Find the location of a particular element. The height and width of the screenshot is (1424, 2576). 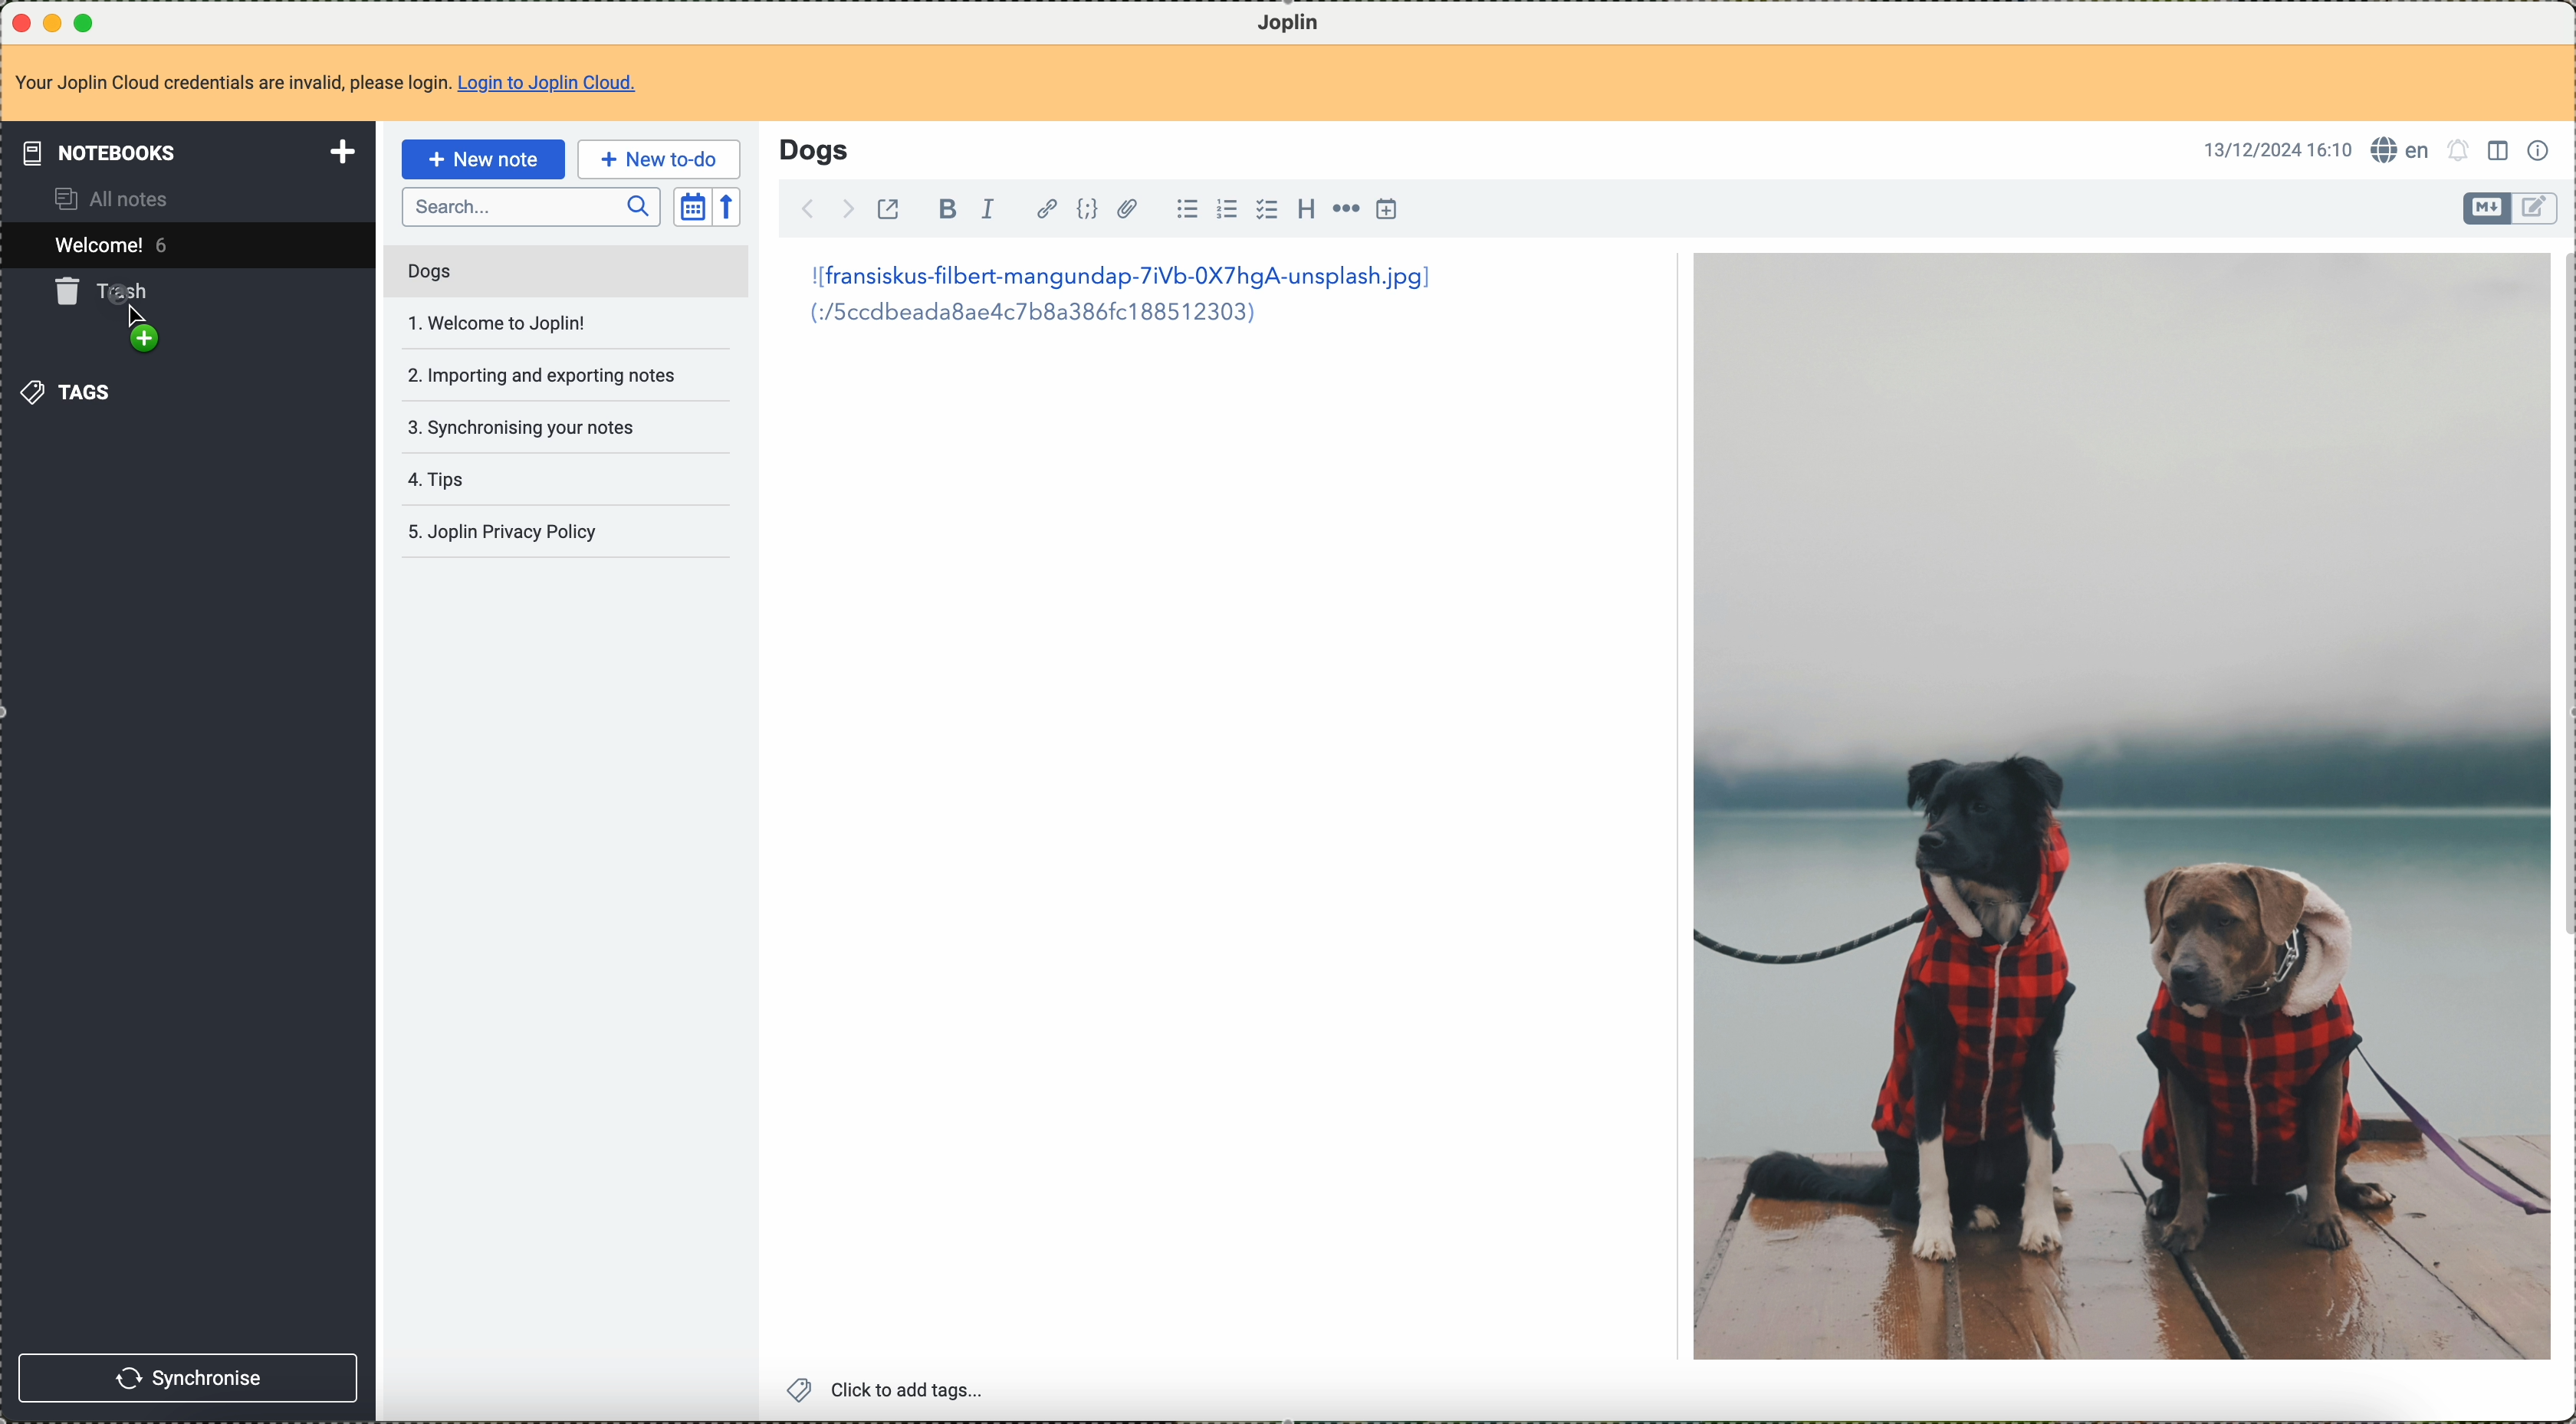

image is located at coordinates (2119, 806).